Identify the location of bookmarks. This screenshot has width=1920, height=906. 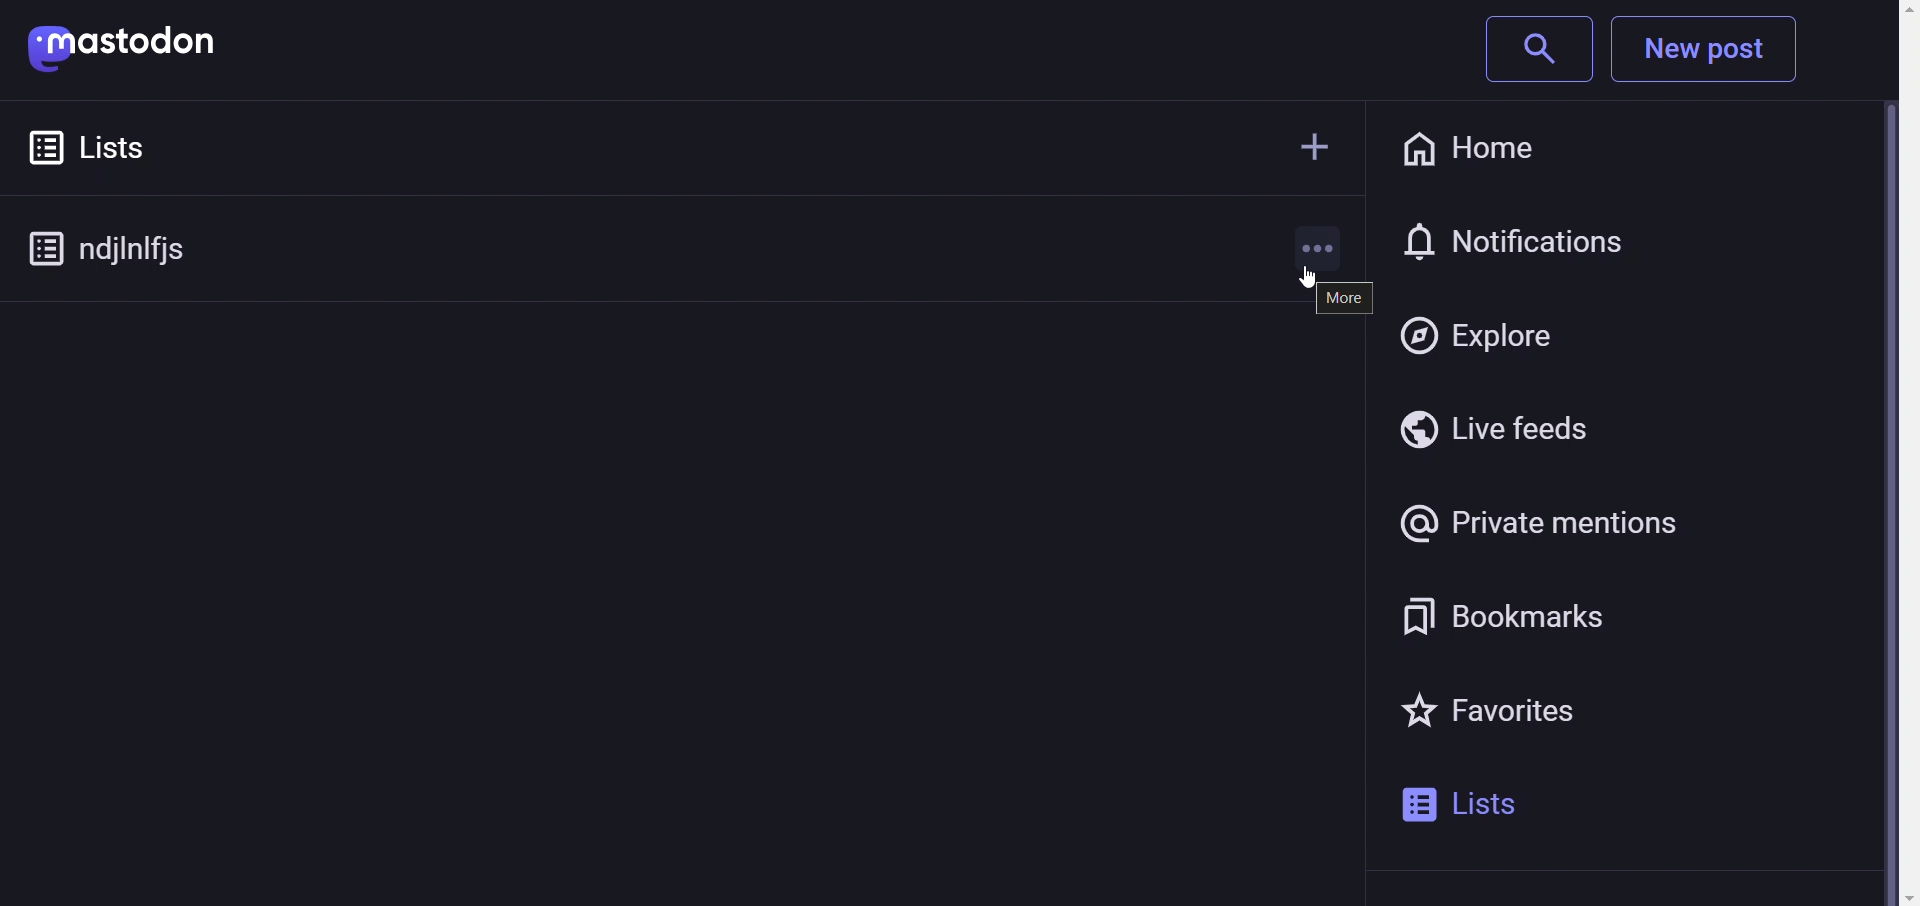
(1492, 619).